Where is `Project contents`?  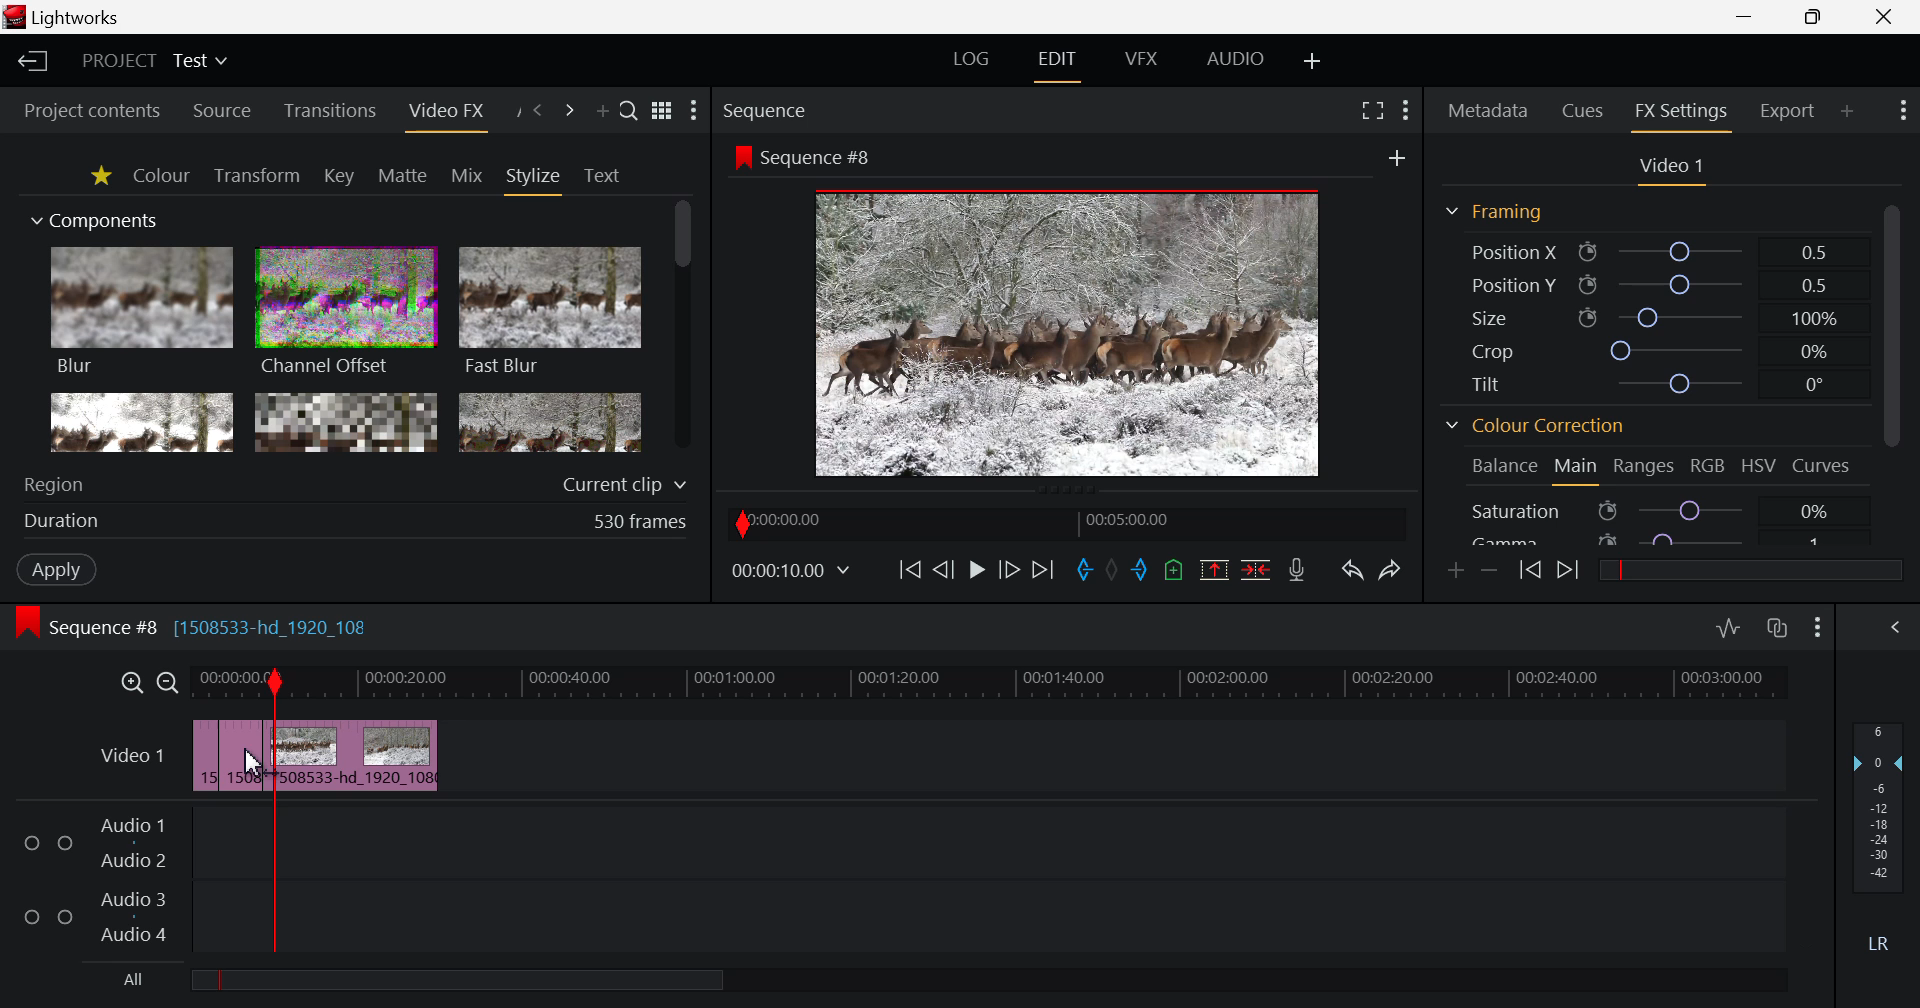 Project contents is located at coordinates (92, 108).